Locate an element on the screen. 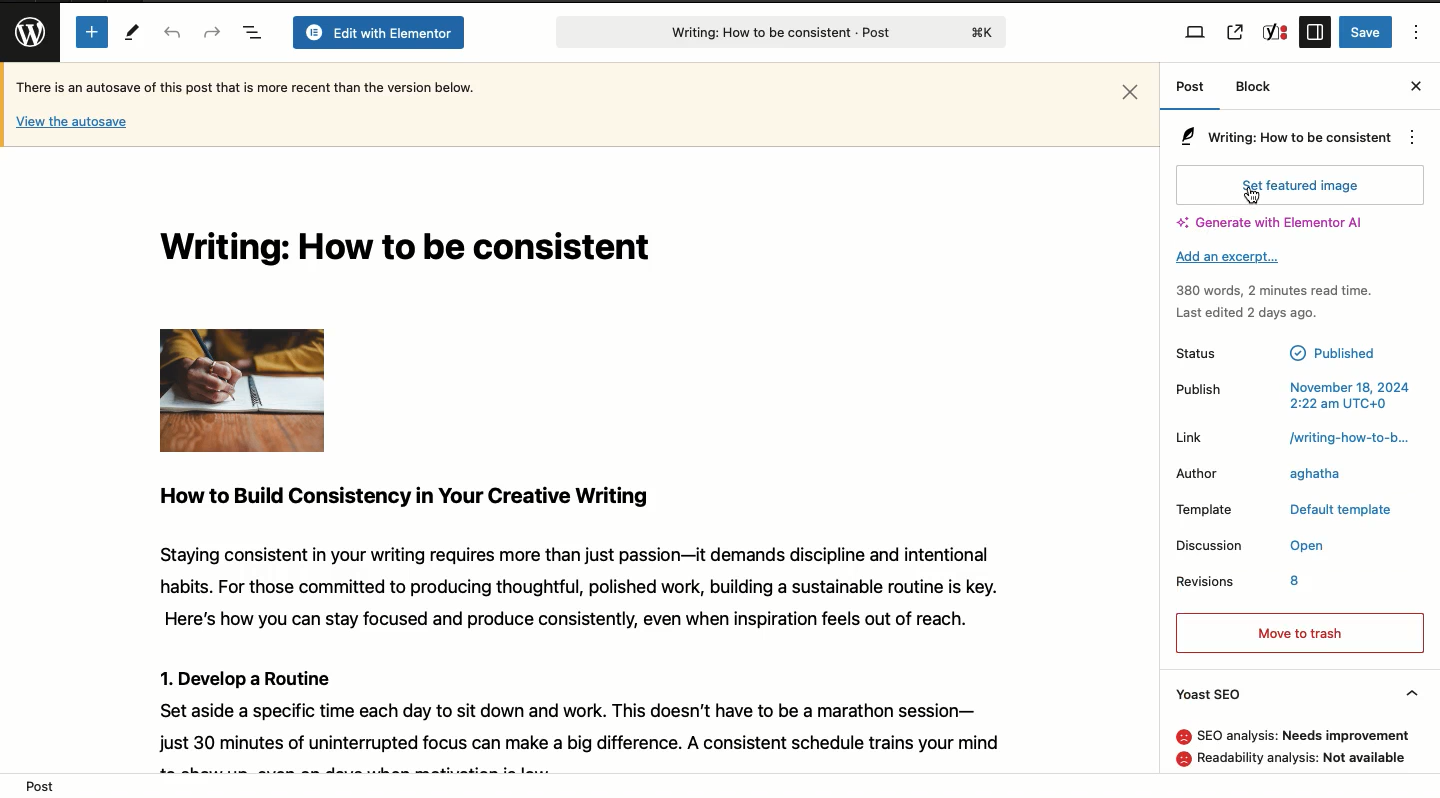  /writing-how-to-b... is located at coordinates (1346, 439).